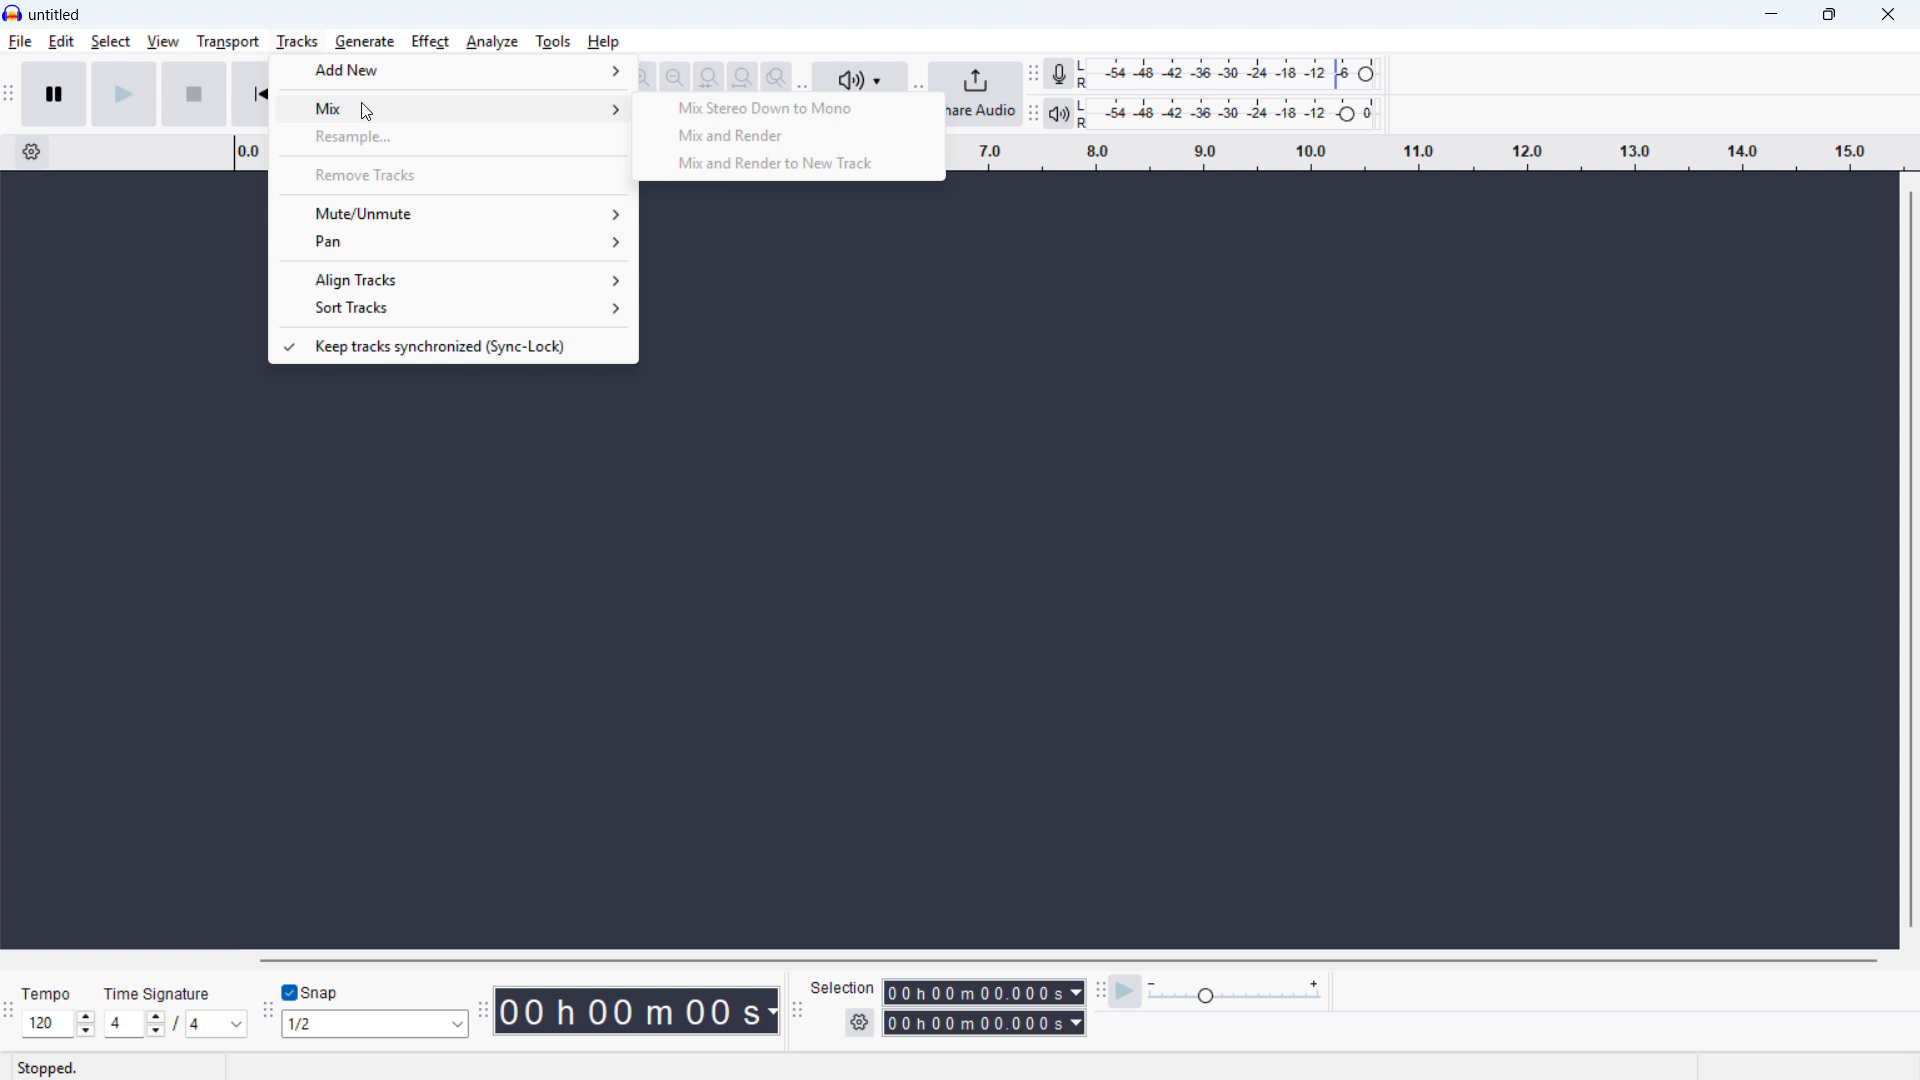 This screenshot has height=1080, width=1920. I want to click on Mix stereo down to Mono , so click(788, 108).